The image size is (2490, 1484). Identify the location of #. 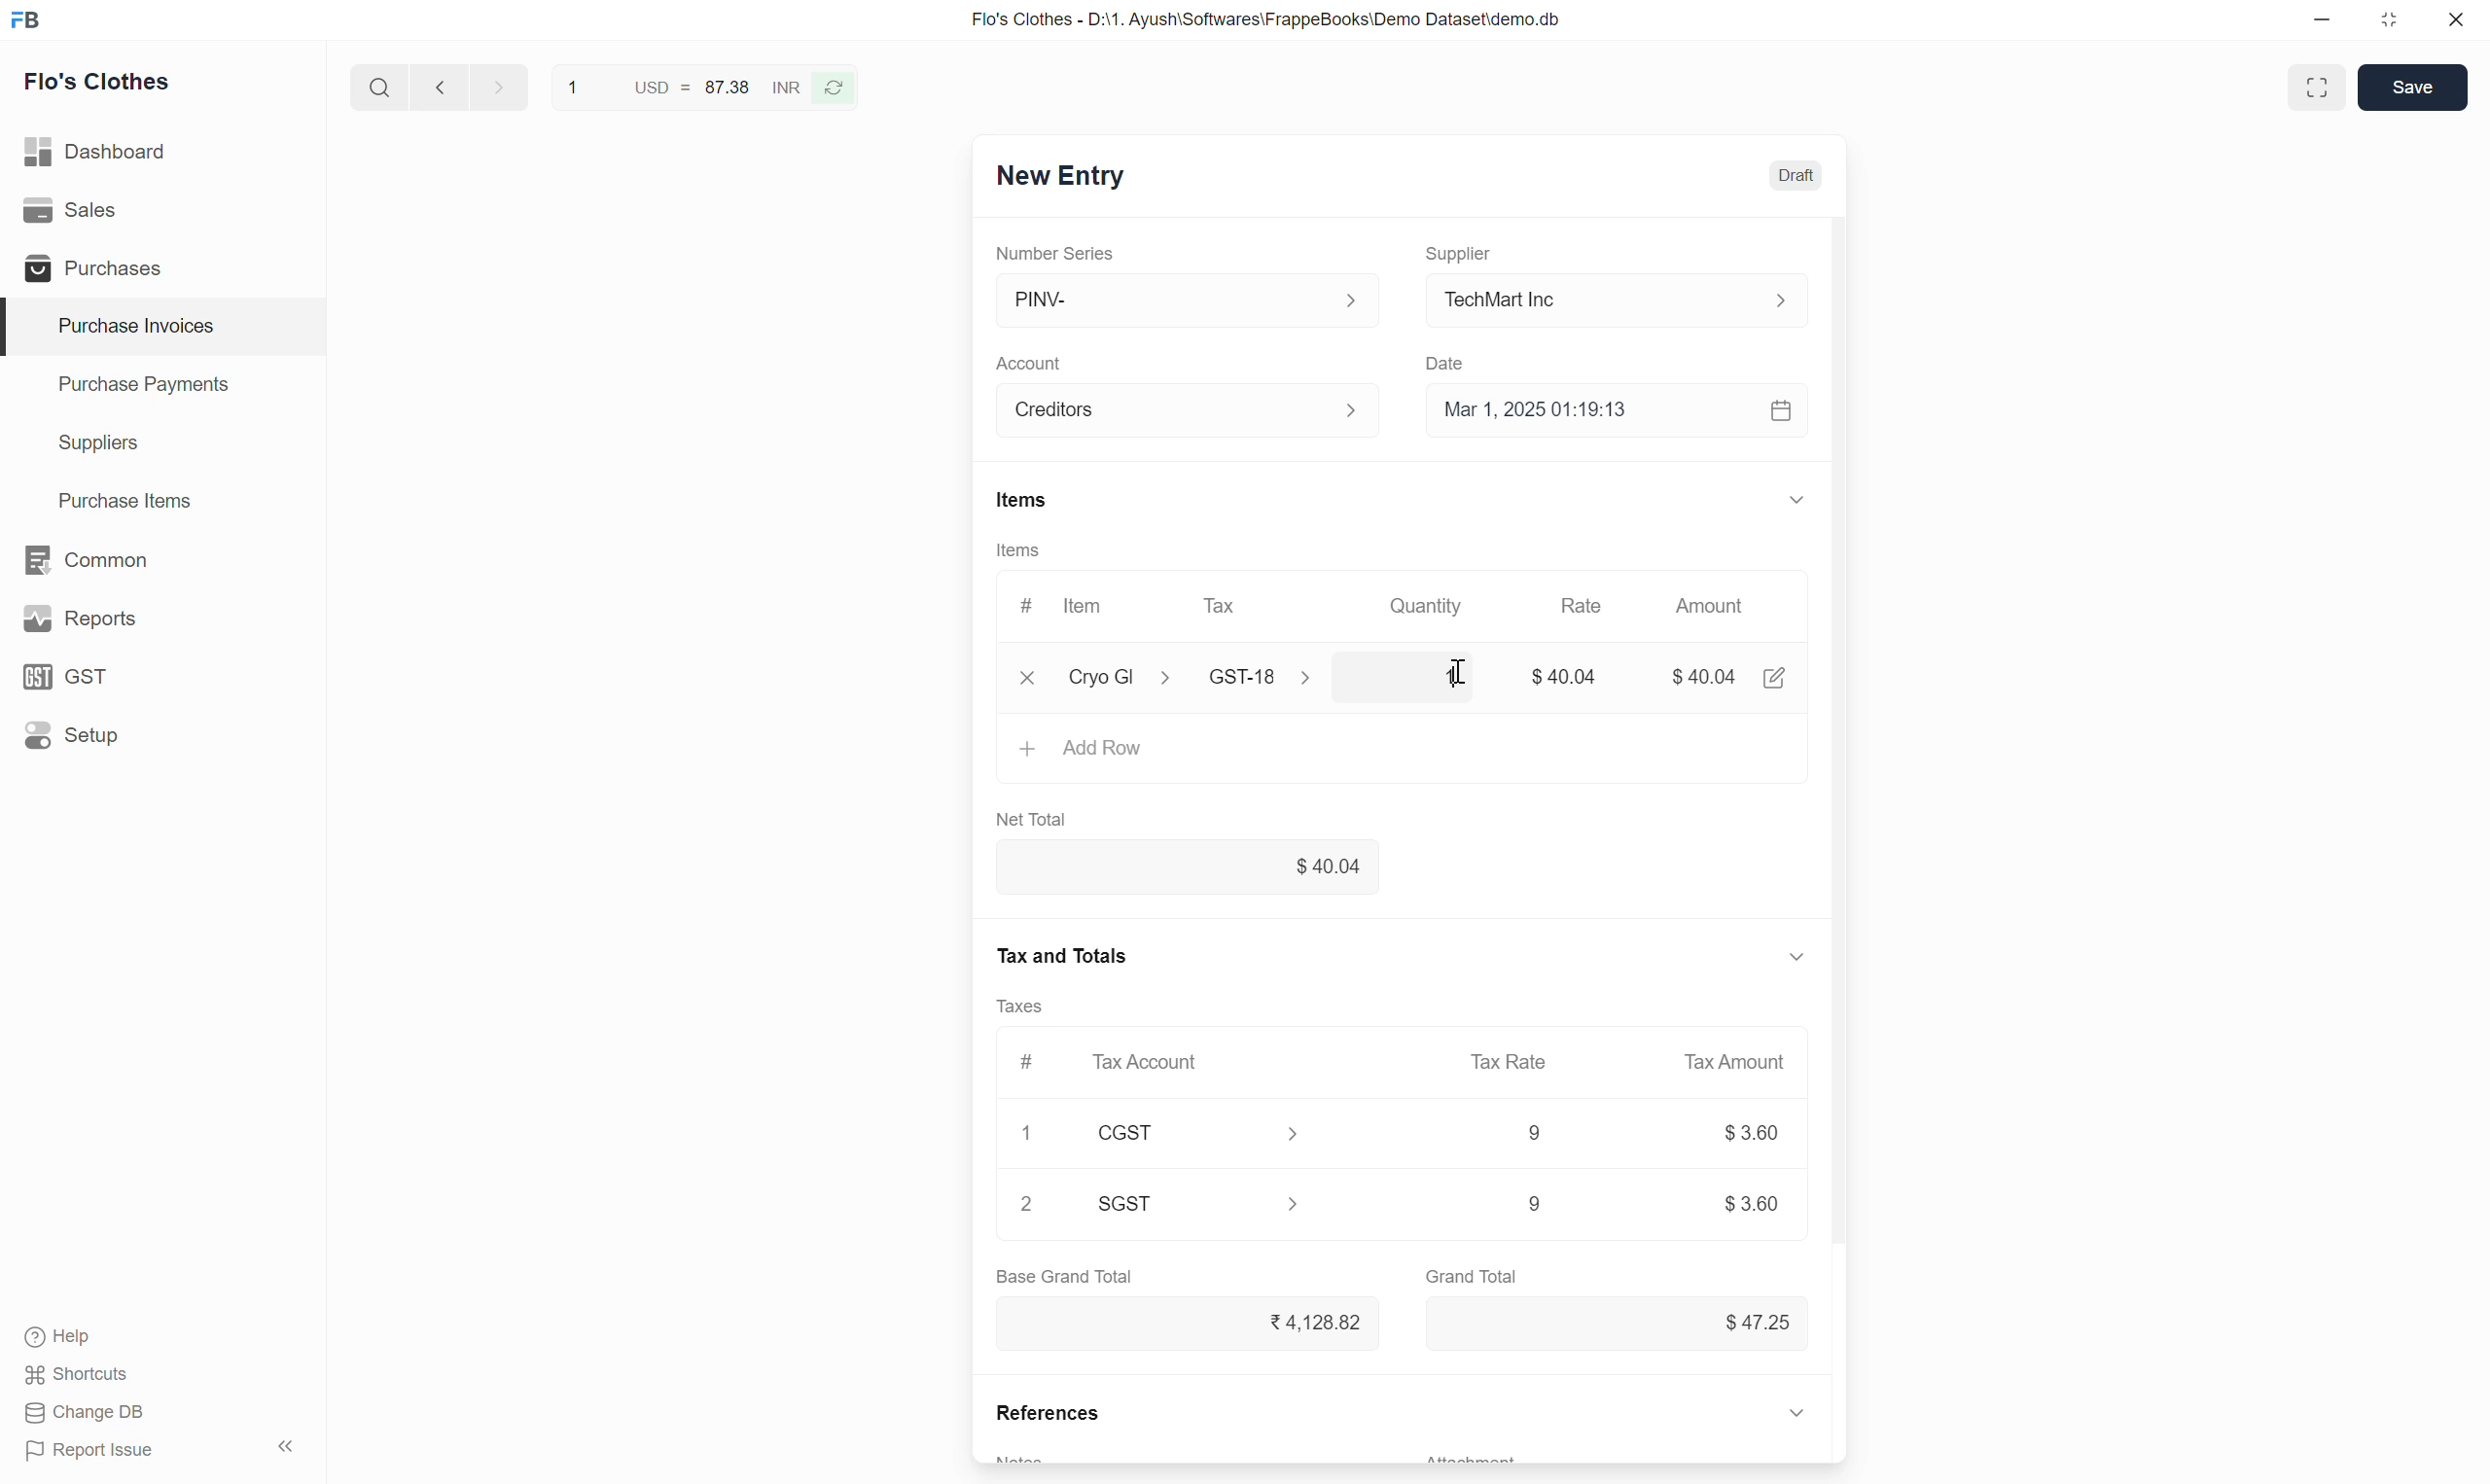
(1024, 600).